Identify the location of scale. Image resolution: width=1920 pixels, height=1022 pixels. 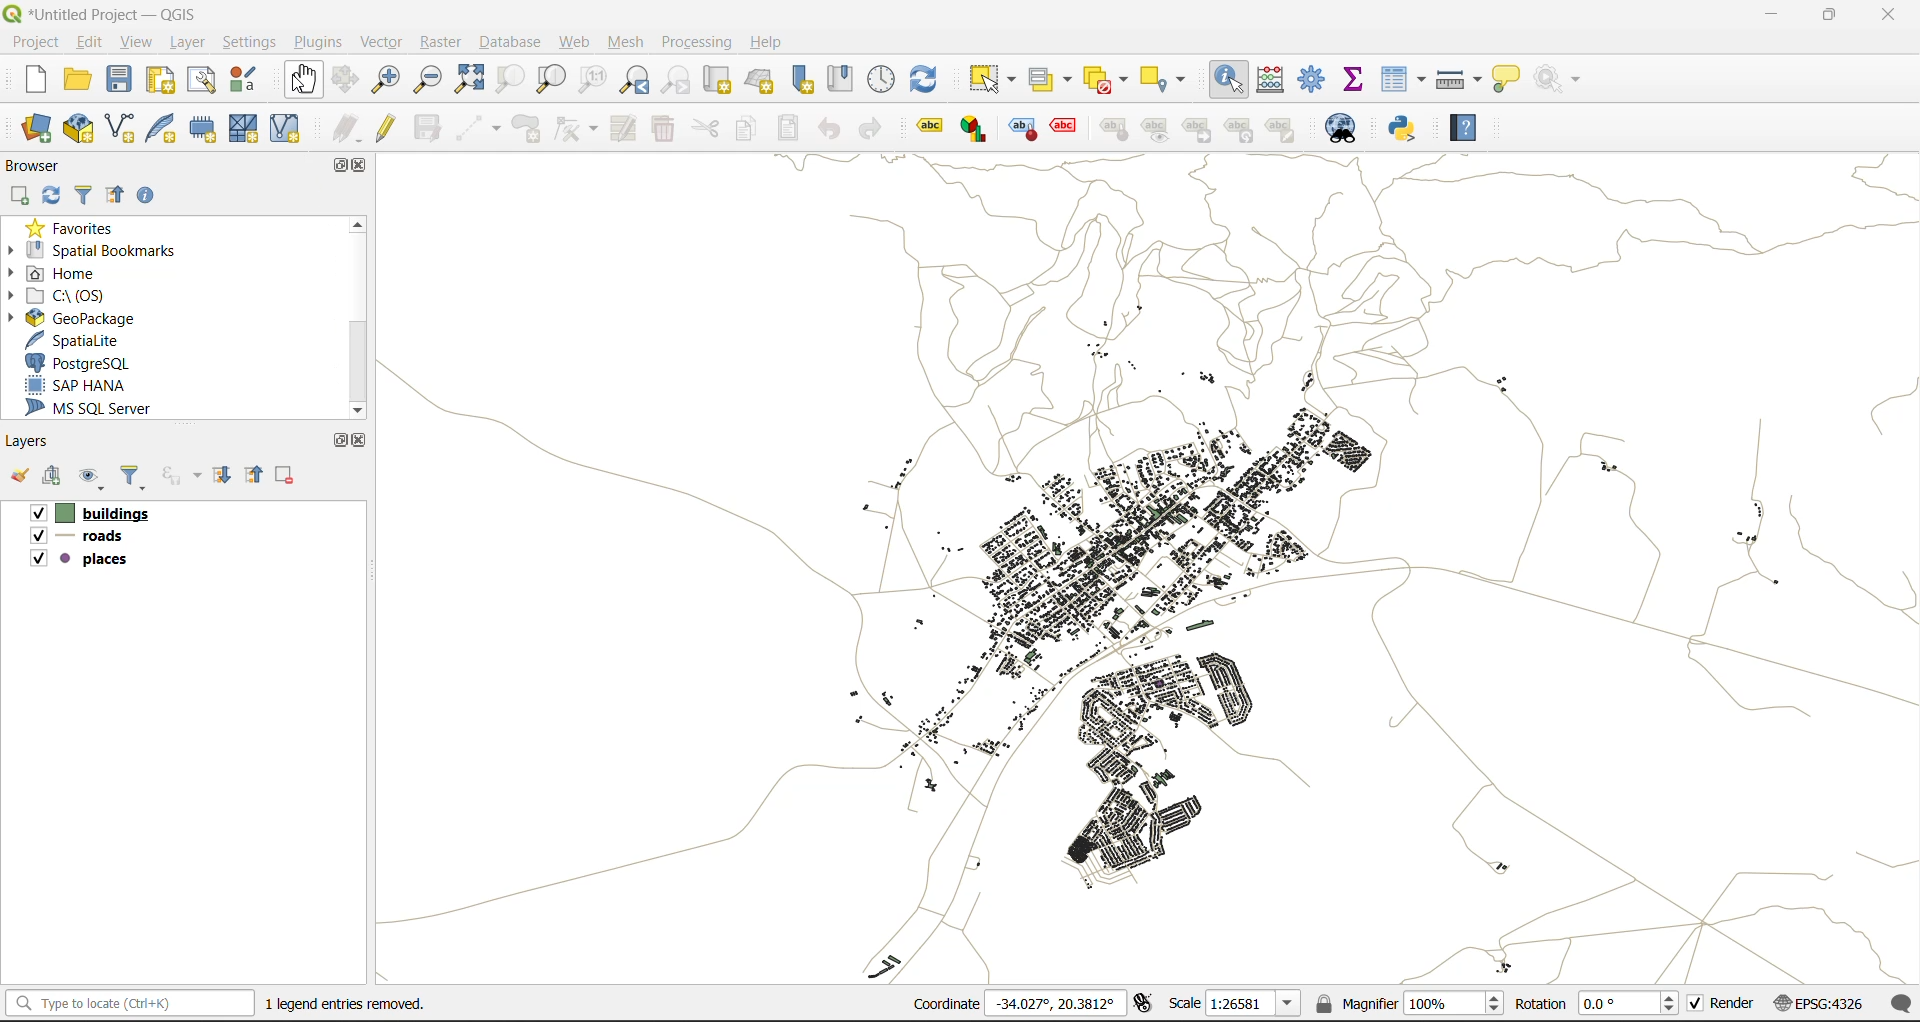
(1234, 1006).